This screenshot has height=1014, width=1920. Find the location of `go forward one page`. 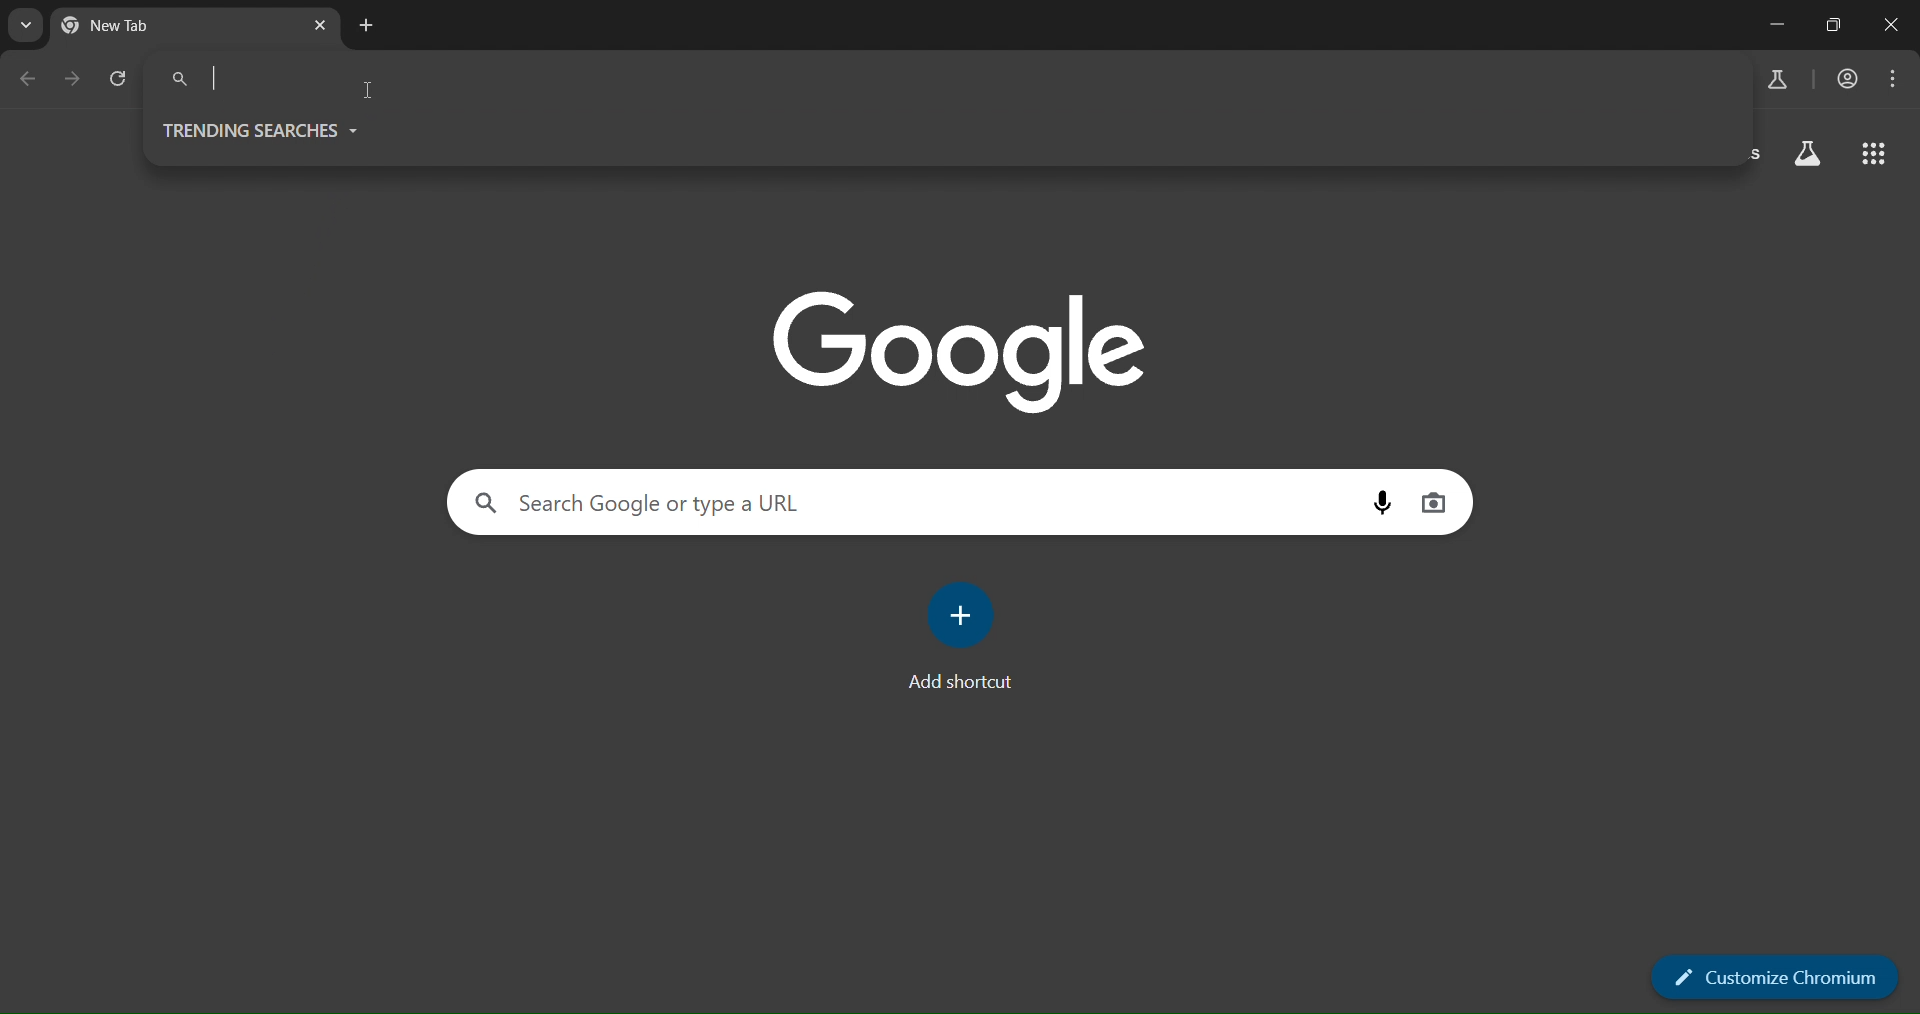

go forward one page is located at coordinates (71, 79).